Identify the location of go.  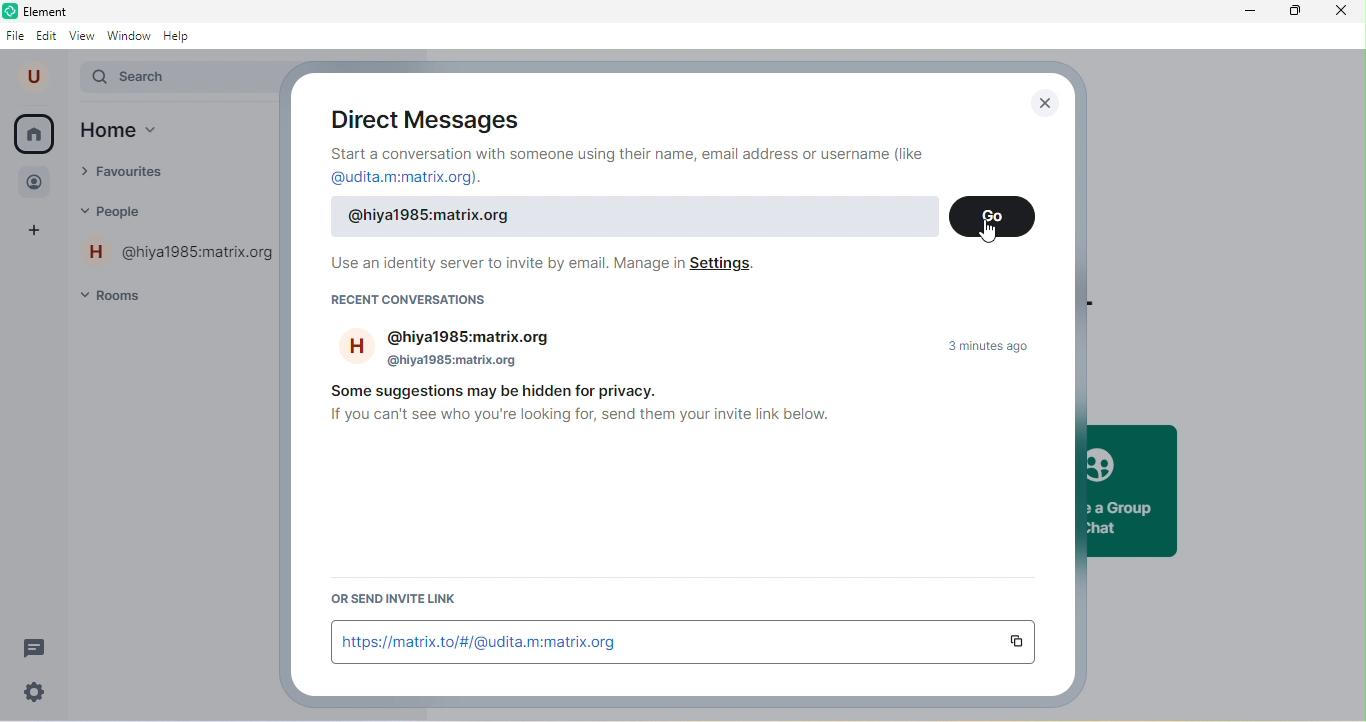
(993, 217).